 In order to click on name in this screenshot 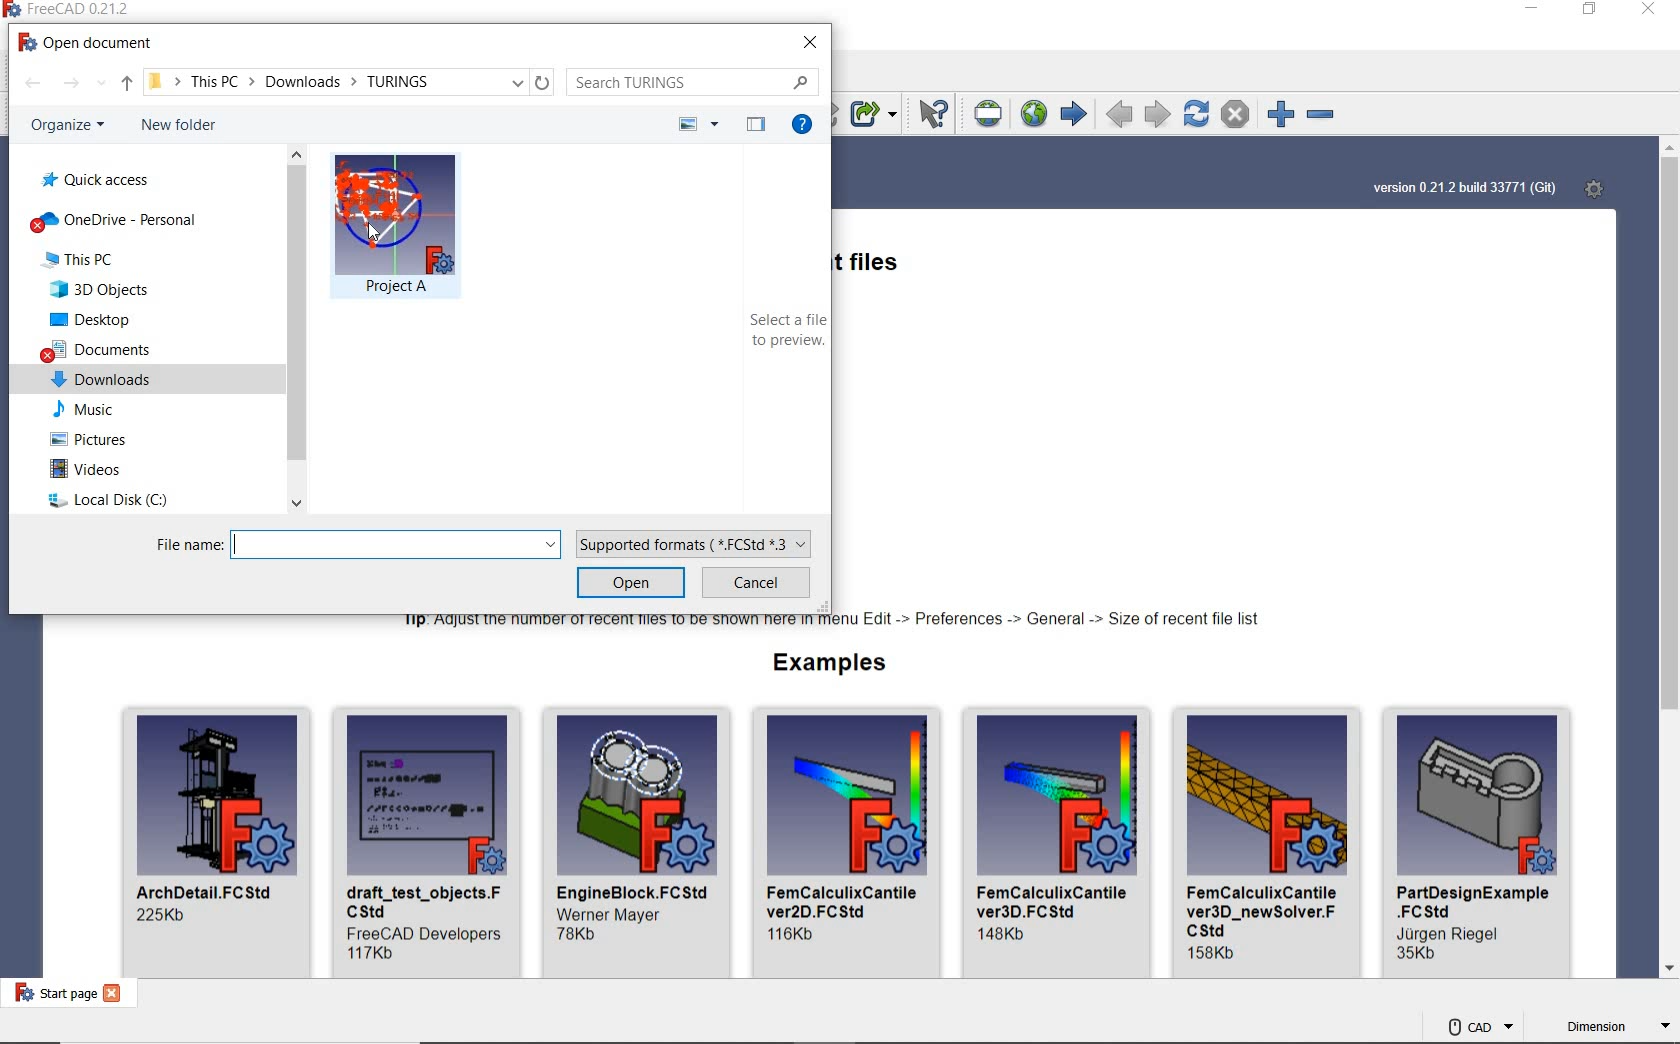, I will do `click(634, 890)`.